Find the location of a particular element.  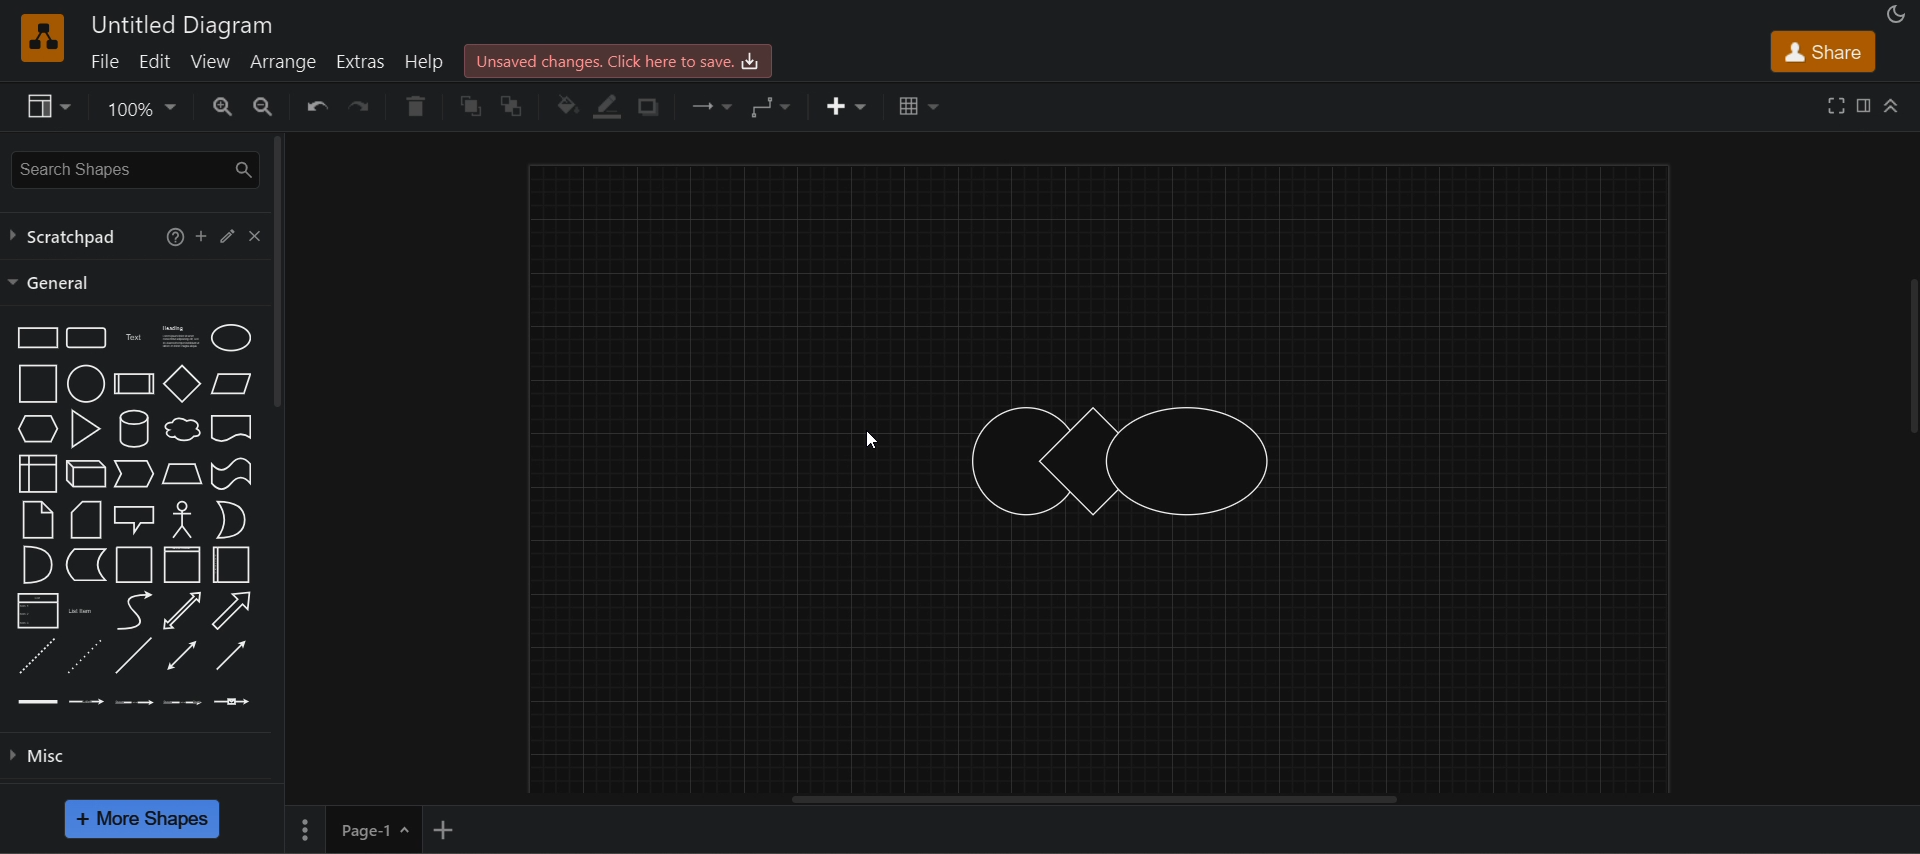

collapse/expand  is located at coordinates (1893, 104).